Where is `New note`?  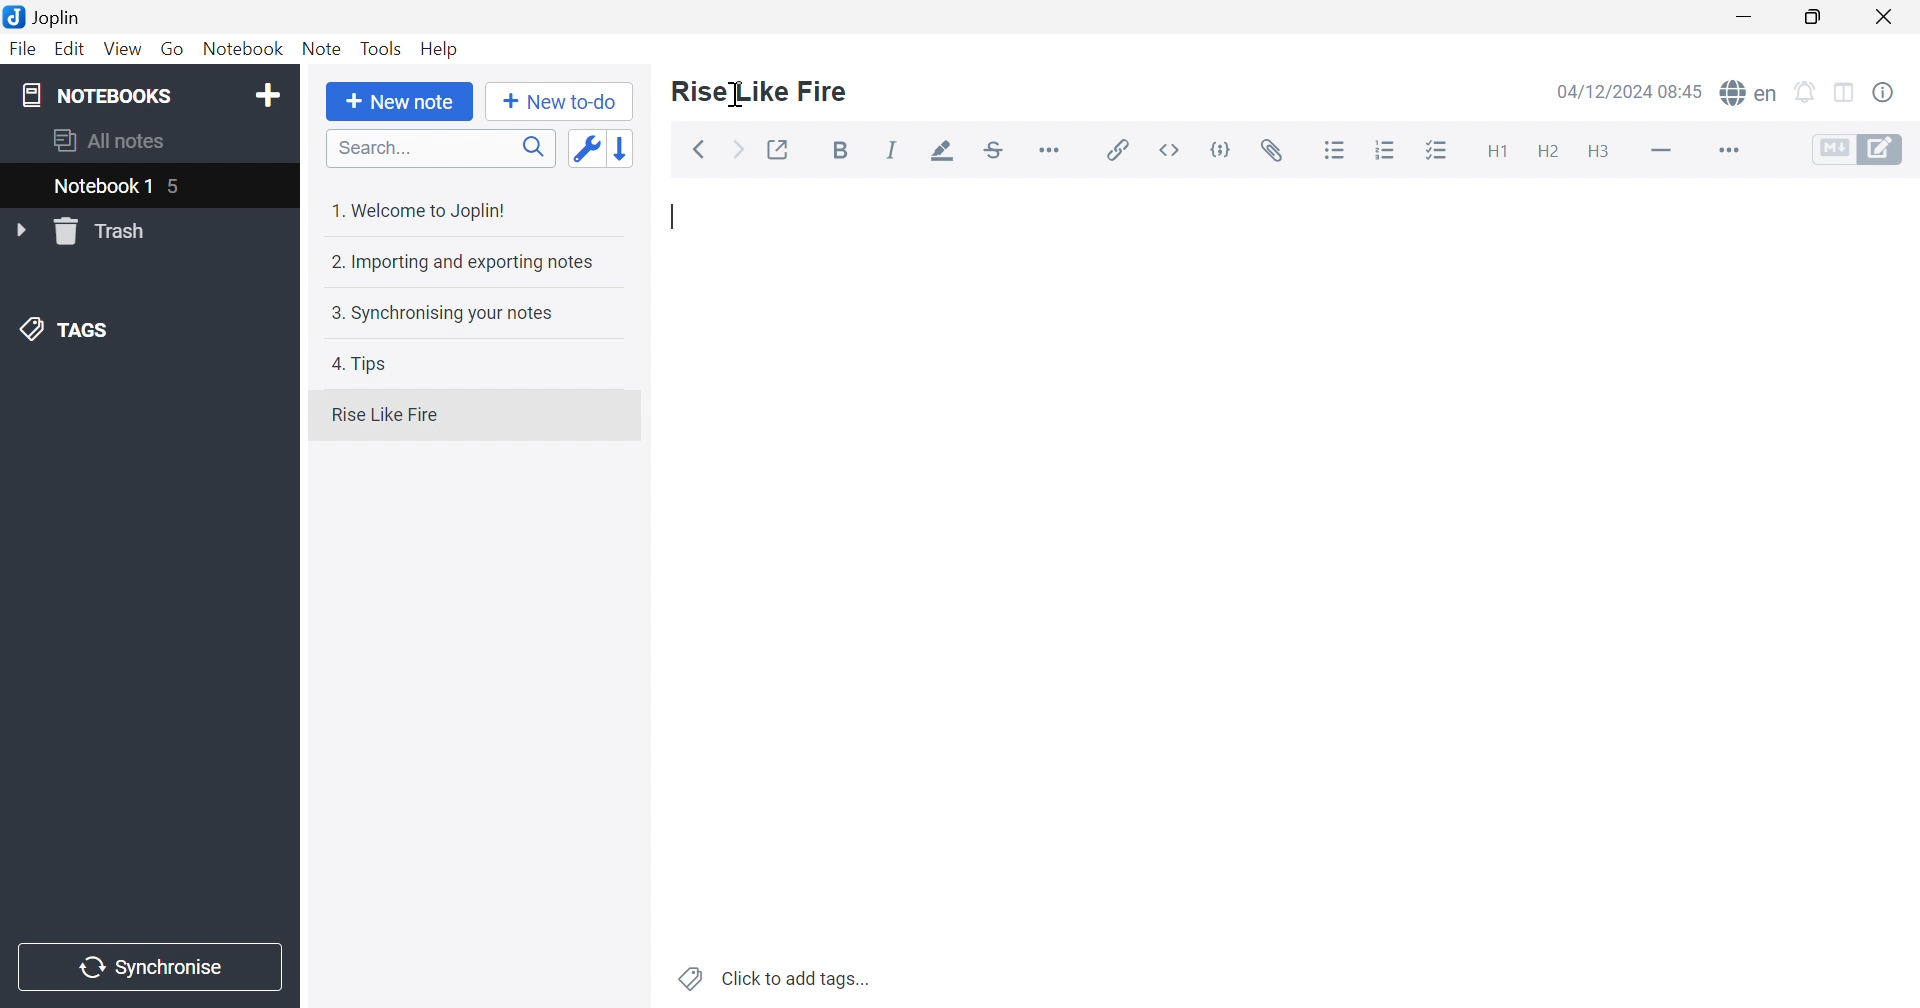 New note is located at coordinates (399, 101).